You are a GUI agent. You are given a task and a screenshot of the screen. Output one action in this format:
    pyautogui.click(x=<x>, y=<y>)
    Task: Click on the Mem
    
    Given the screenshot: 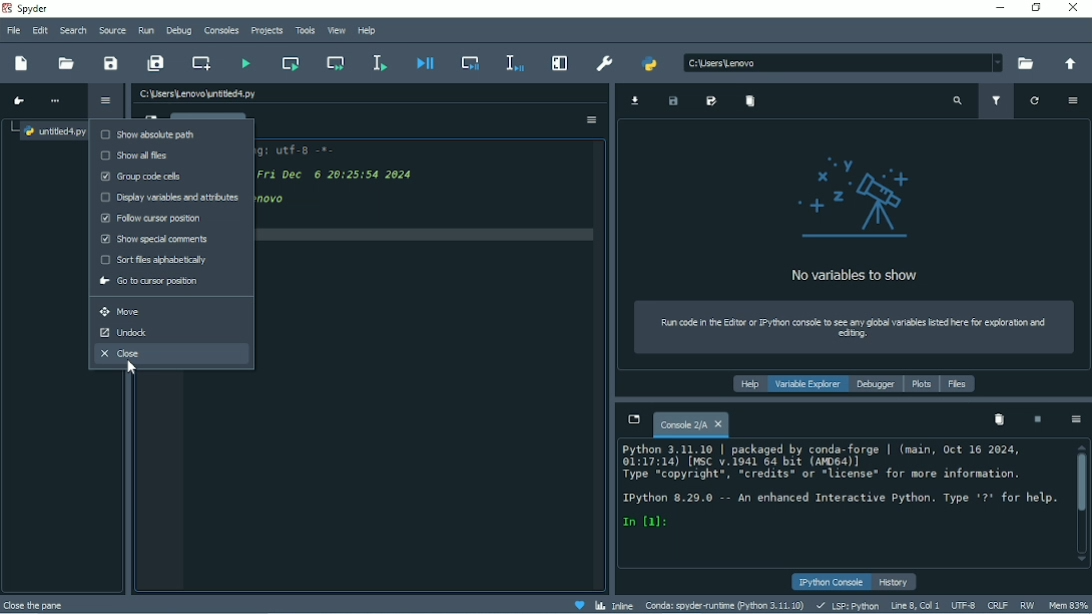 What is the action you would take?
    pyautogui.click(x=1069, y=604)
    